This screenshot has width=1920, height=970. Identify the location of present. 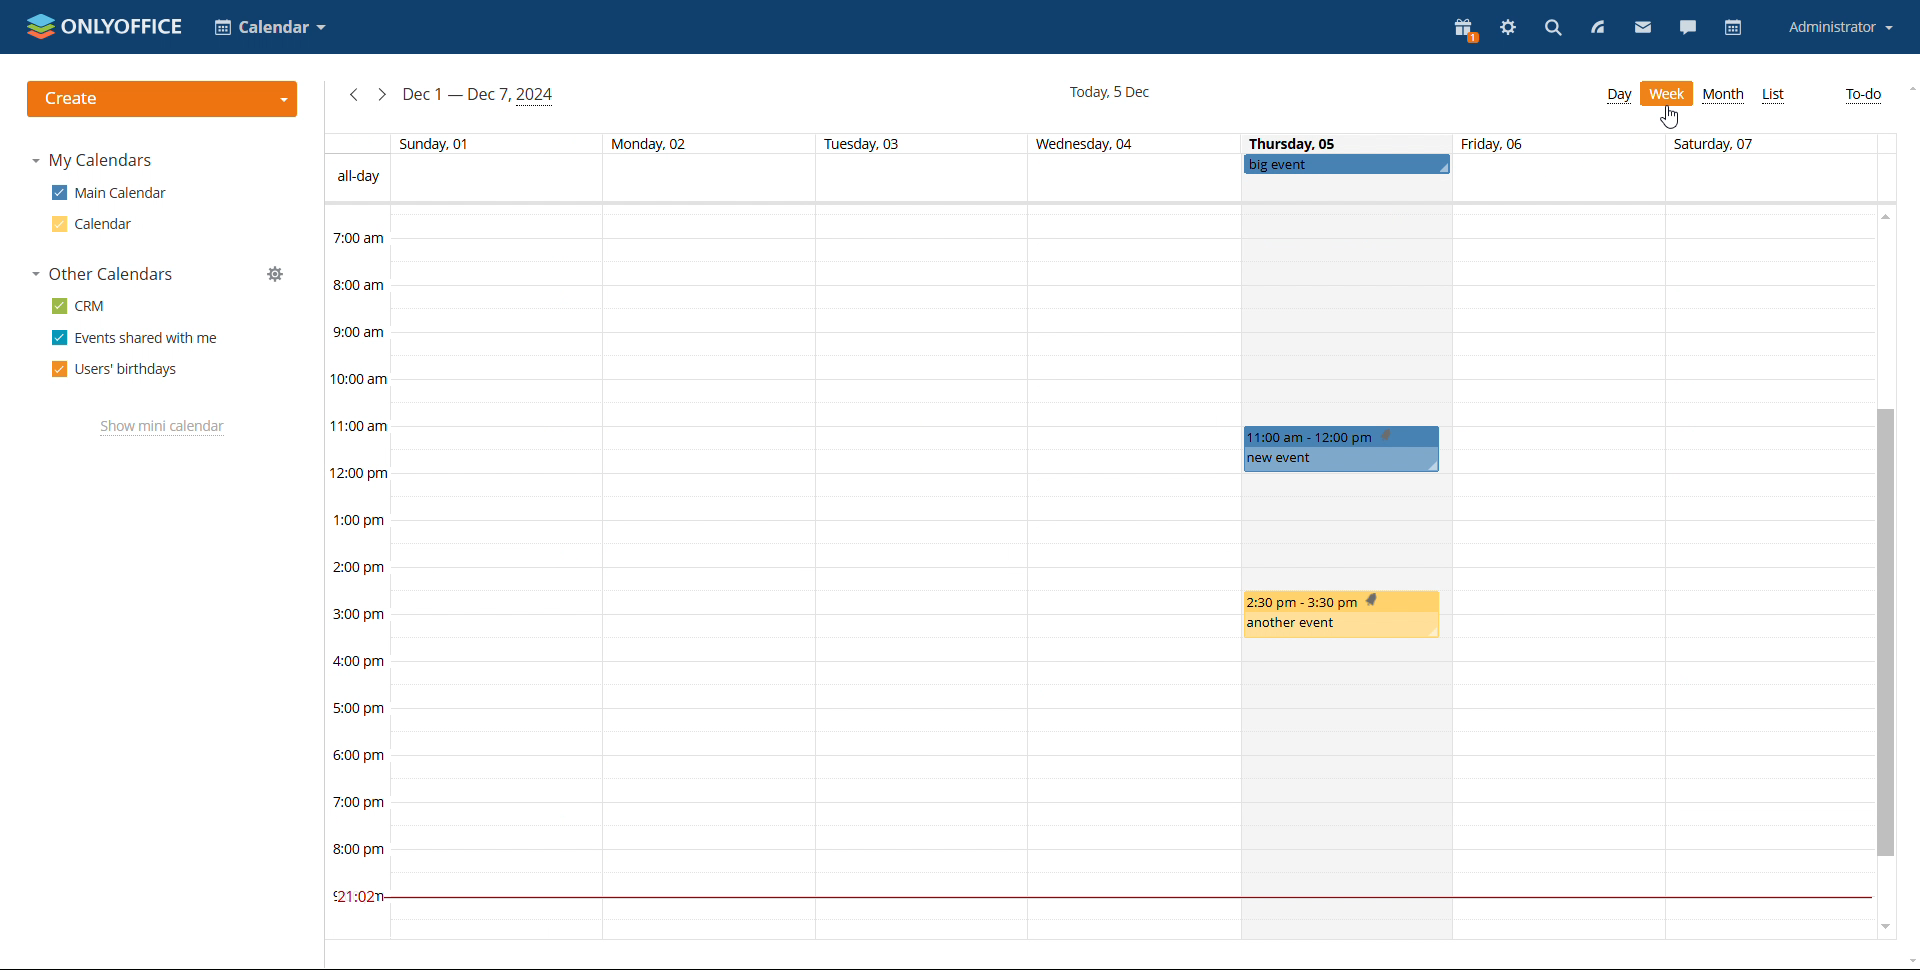
(1462, 28).